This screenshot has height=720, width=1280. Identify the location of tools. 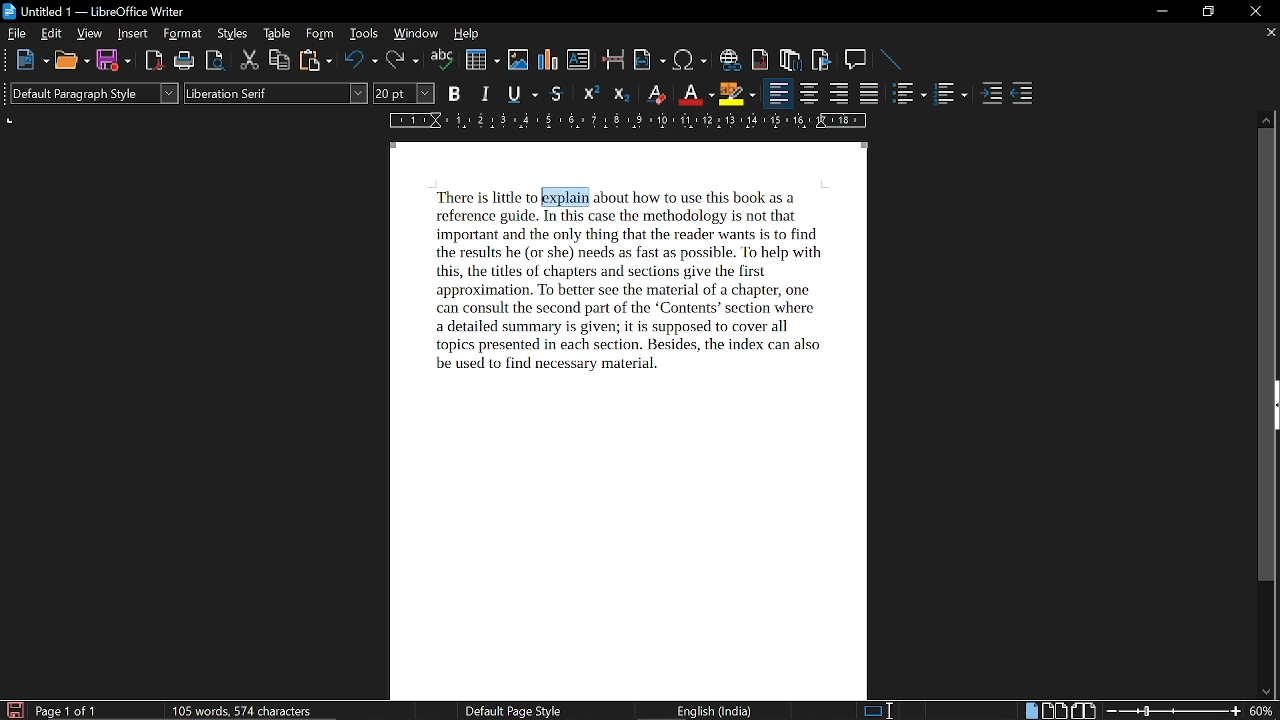
(365, 34).